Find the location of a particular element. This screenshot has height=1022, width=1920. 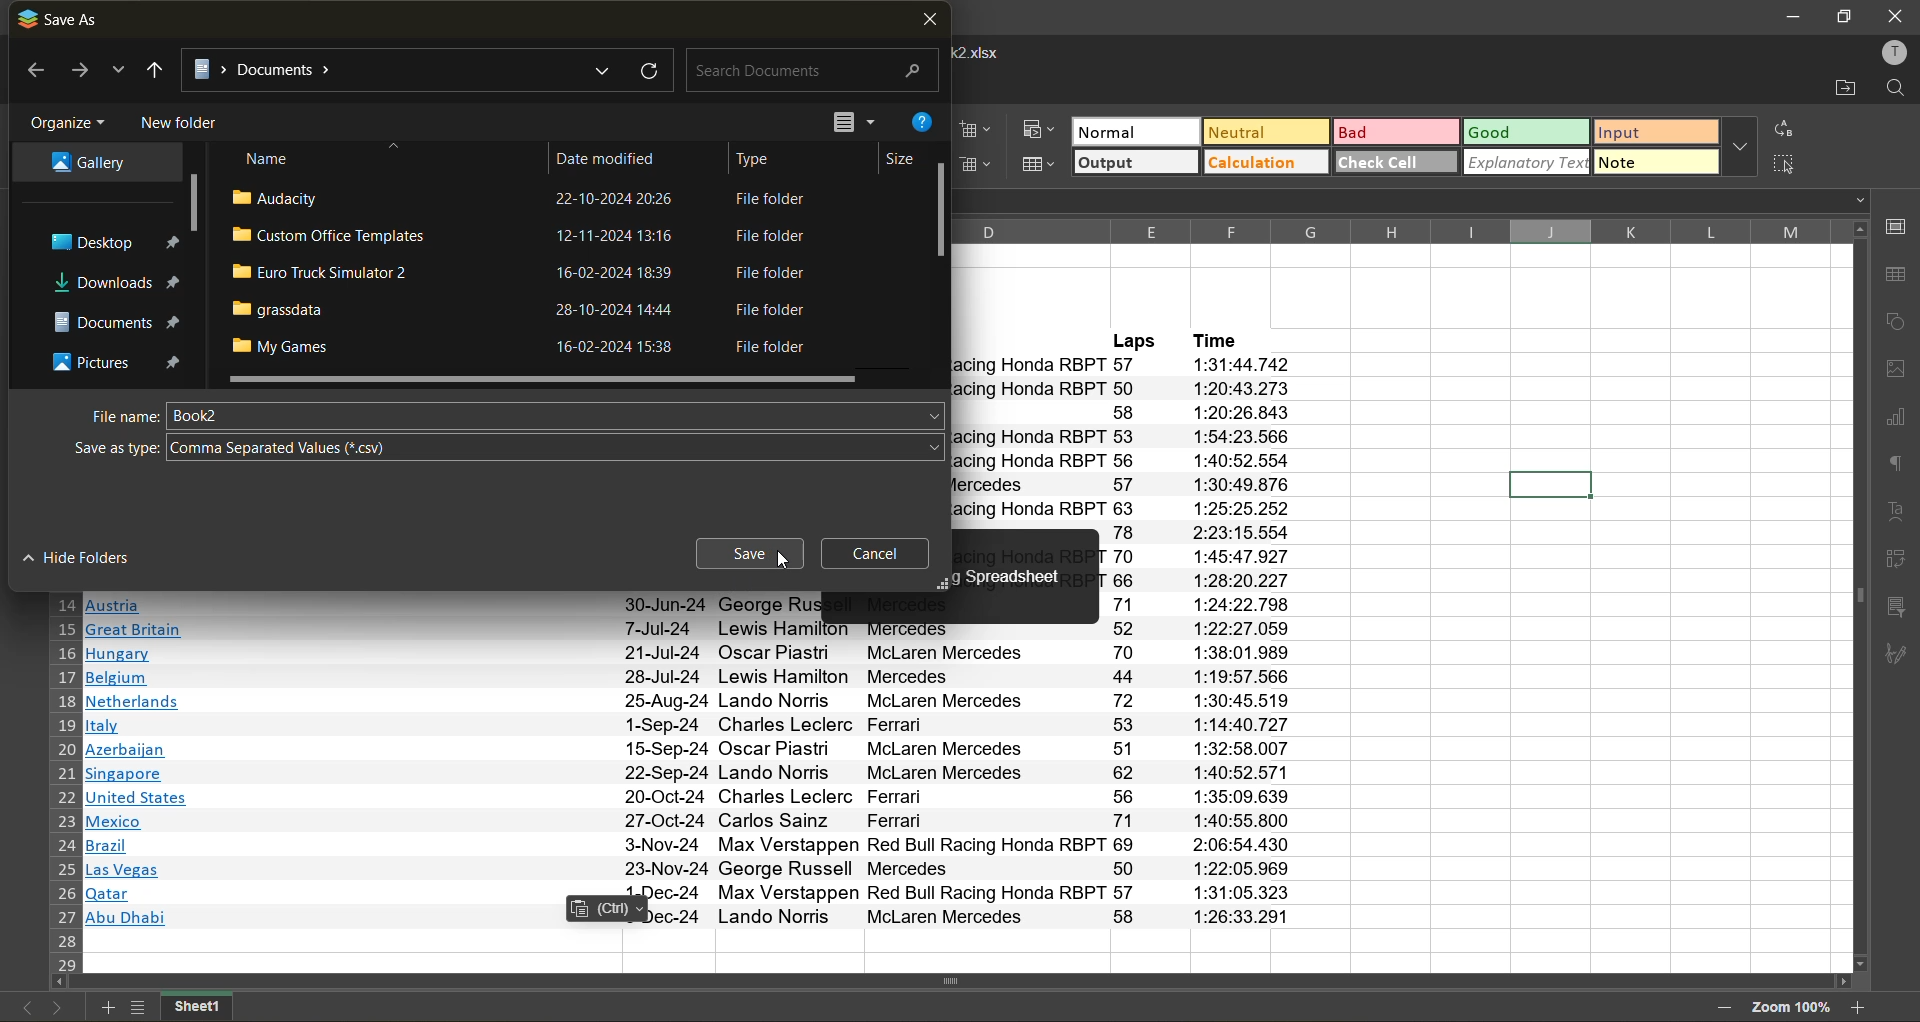

file is located at coordinates (524, 238).